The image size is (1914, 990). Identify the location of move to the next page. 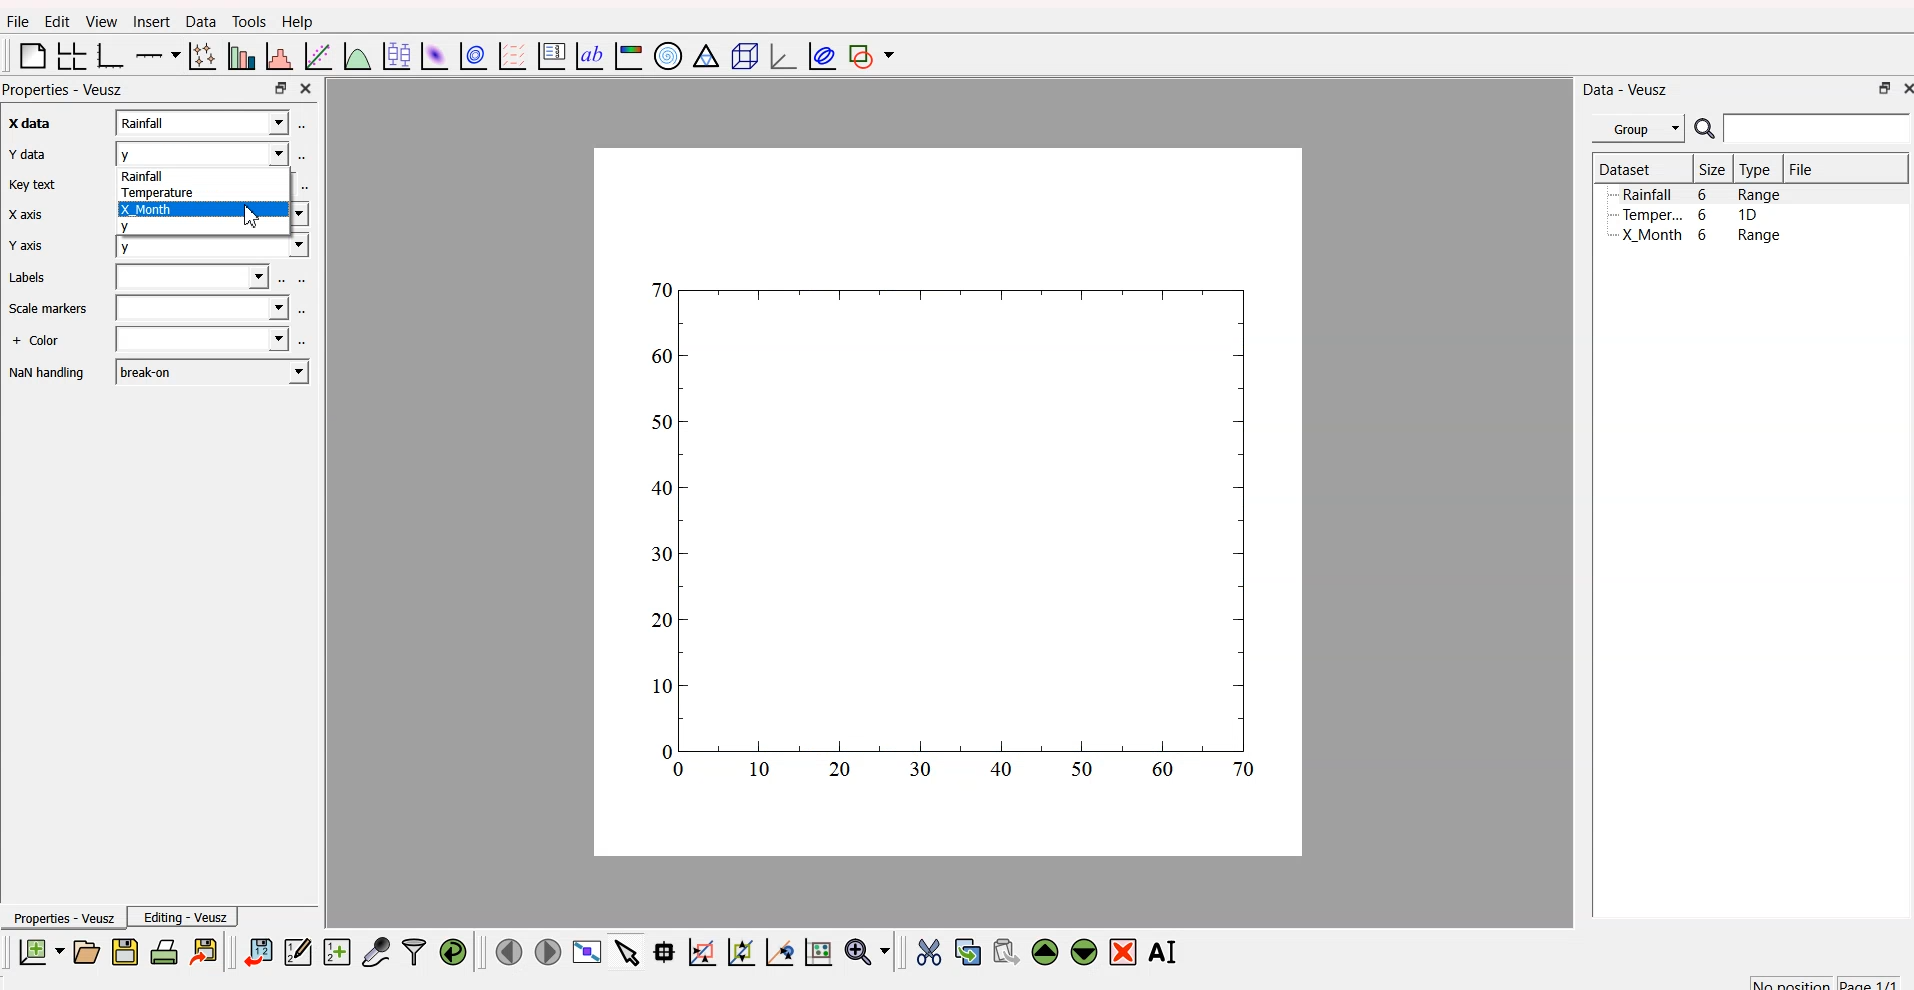
(550, 952).